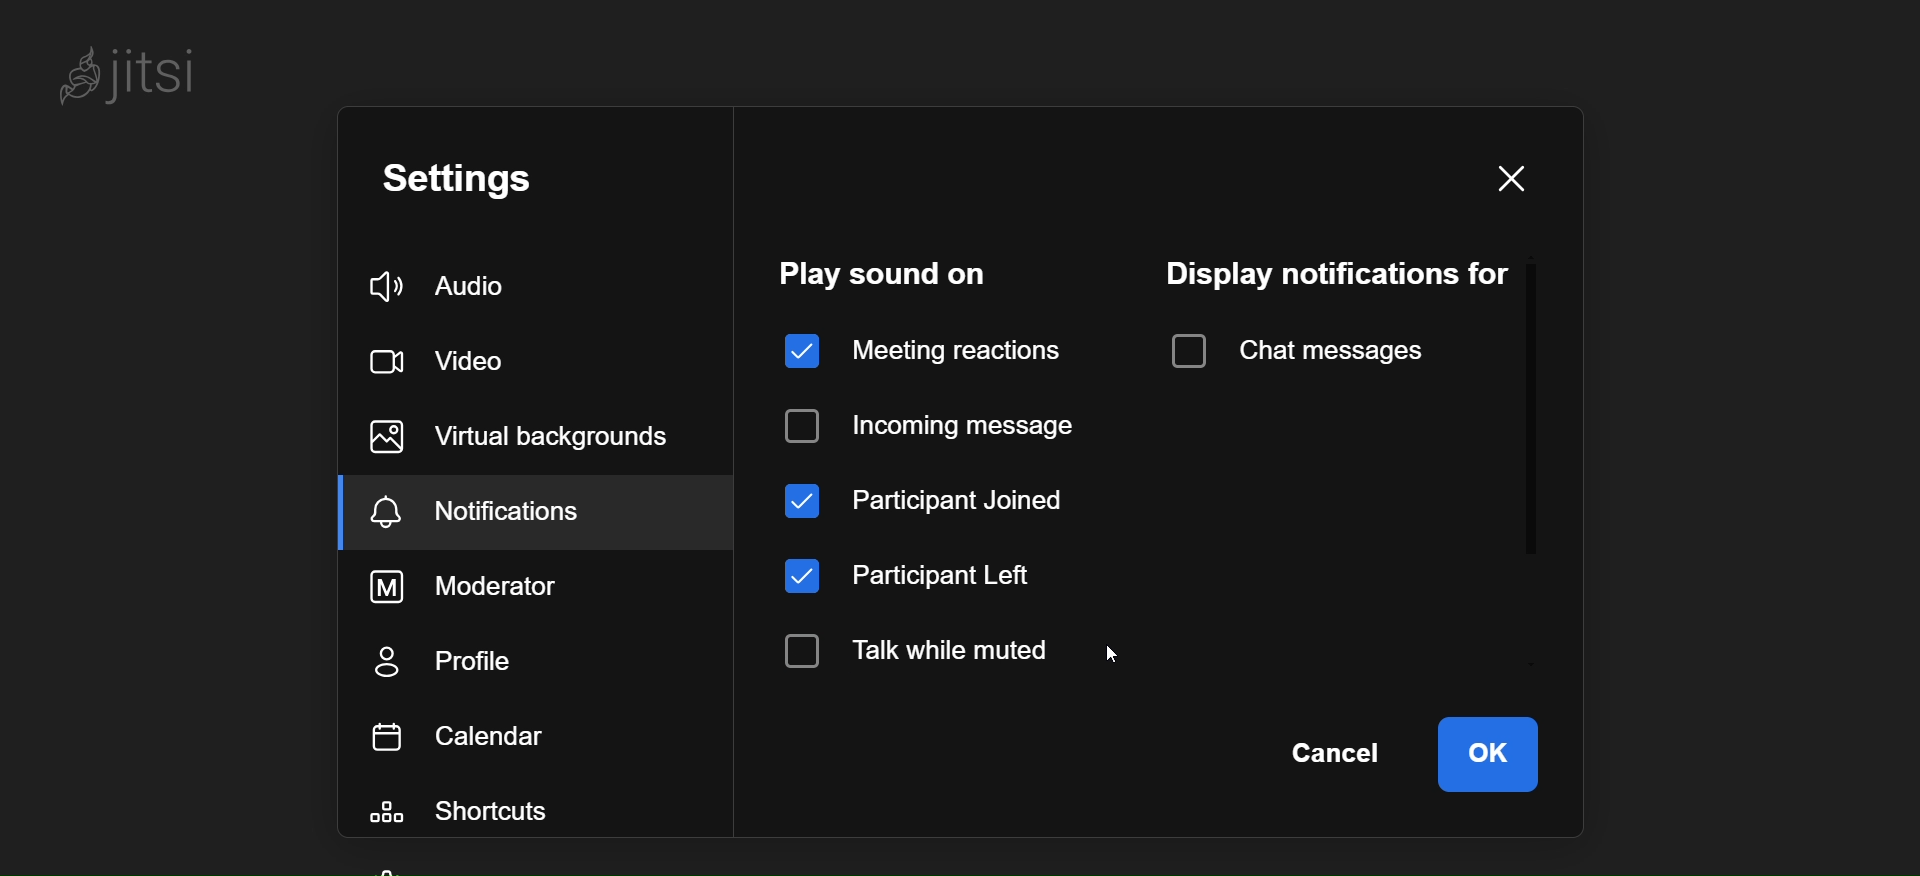 This screenshot has width=1920, height=876. Describe the element at coordinates (914, 345) in the screenshot. I see `meeting reaction` at that location.